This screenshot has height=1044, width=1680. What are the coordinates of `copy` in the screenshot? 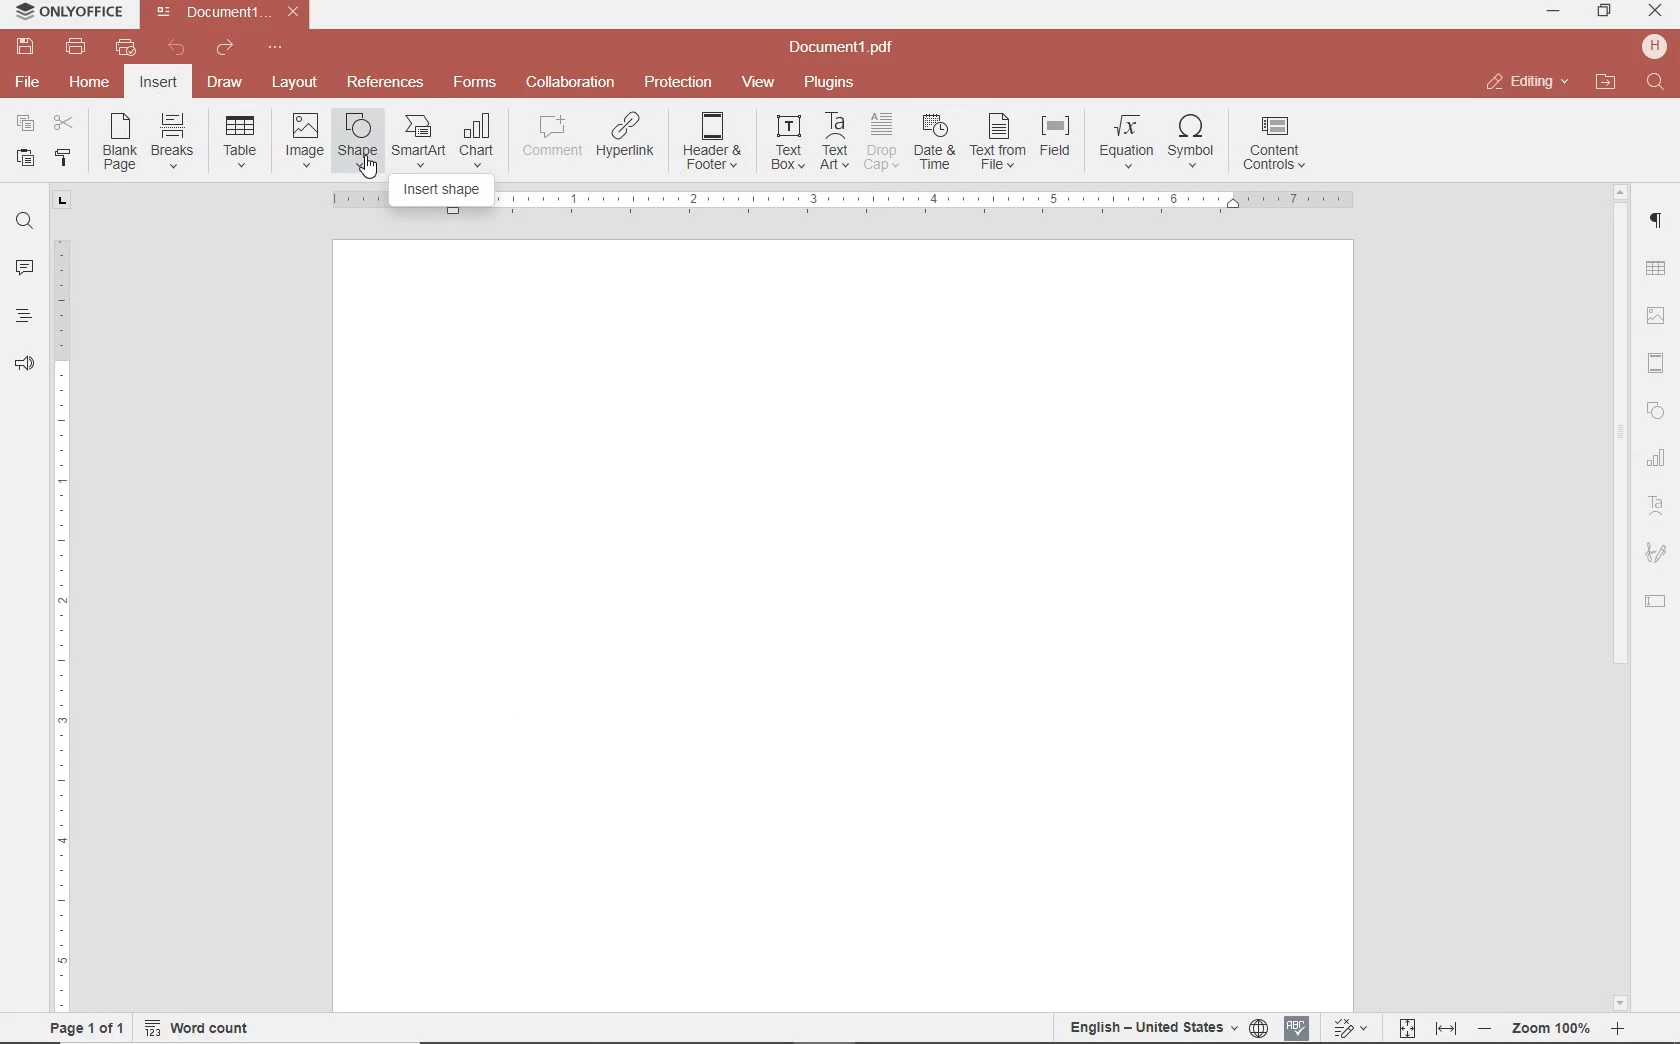 It's located at (25, 125).